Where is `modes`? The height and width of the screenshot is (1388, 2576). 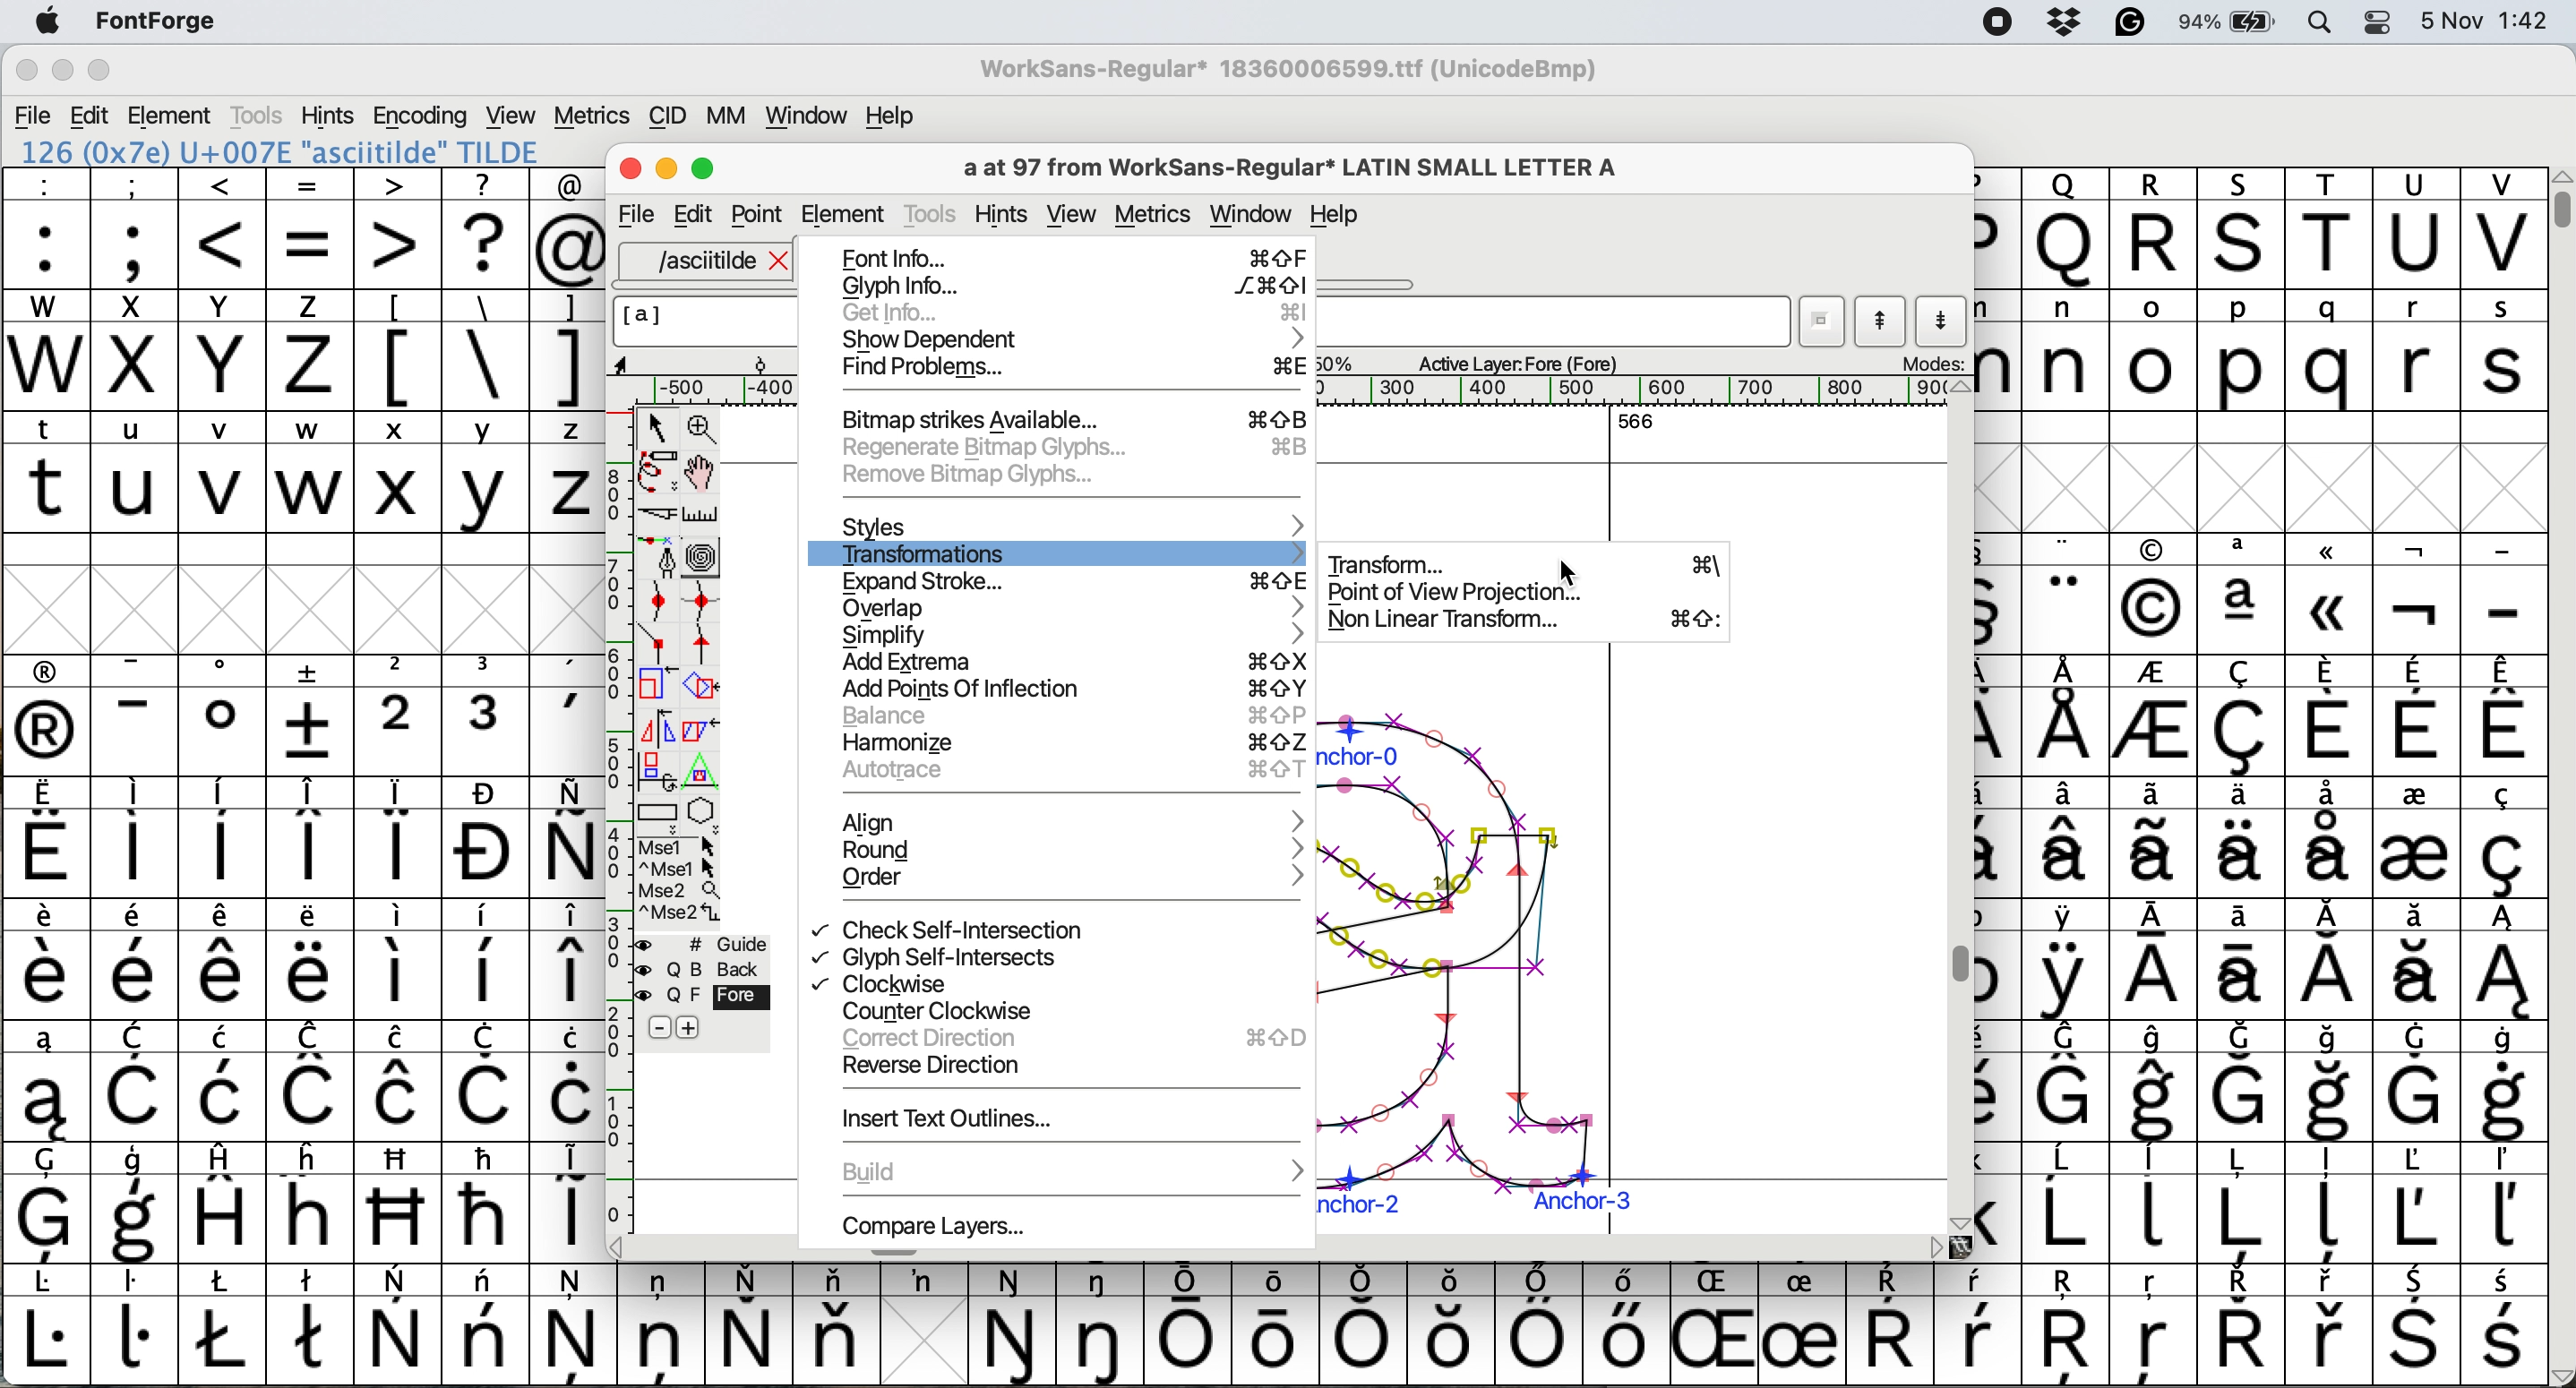 modes is located at coordinates (1931, 362).